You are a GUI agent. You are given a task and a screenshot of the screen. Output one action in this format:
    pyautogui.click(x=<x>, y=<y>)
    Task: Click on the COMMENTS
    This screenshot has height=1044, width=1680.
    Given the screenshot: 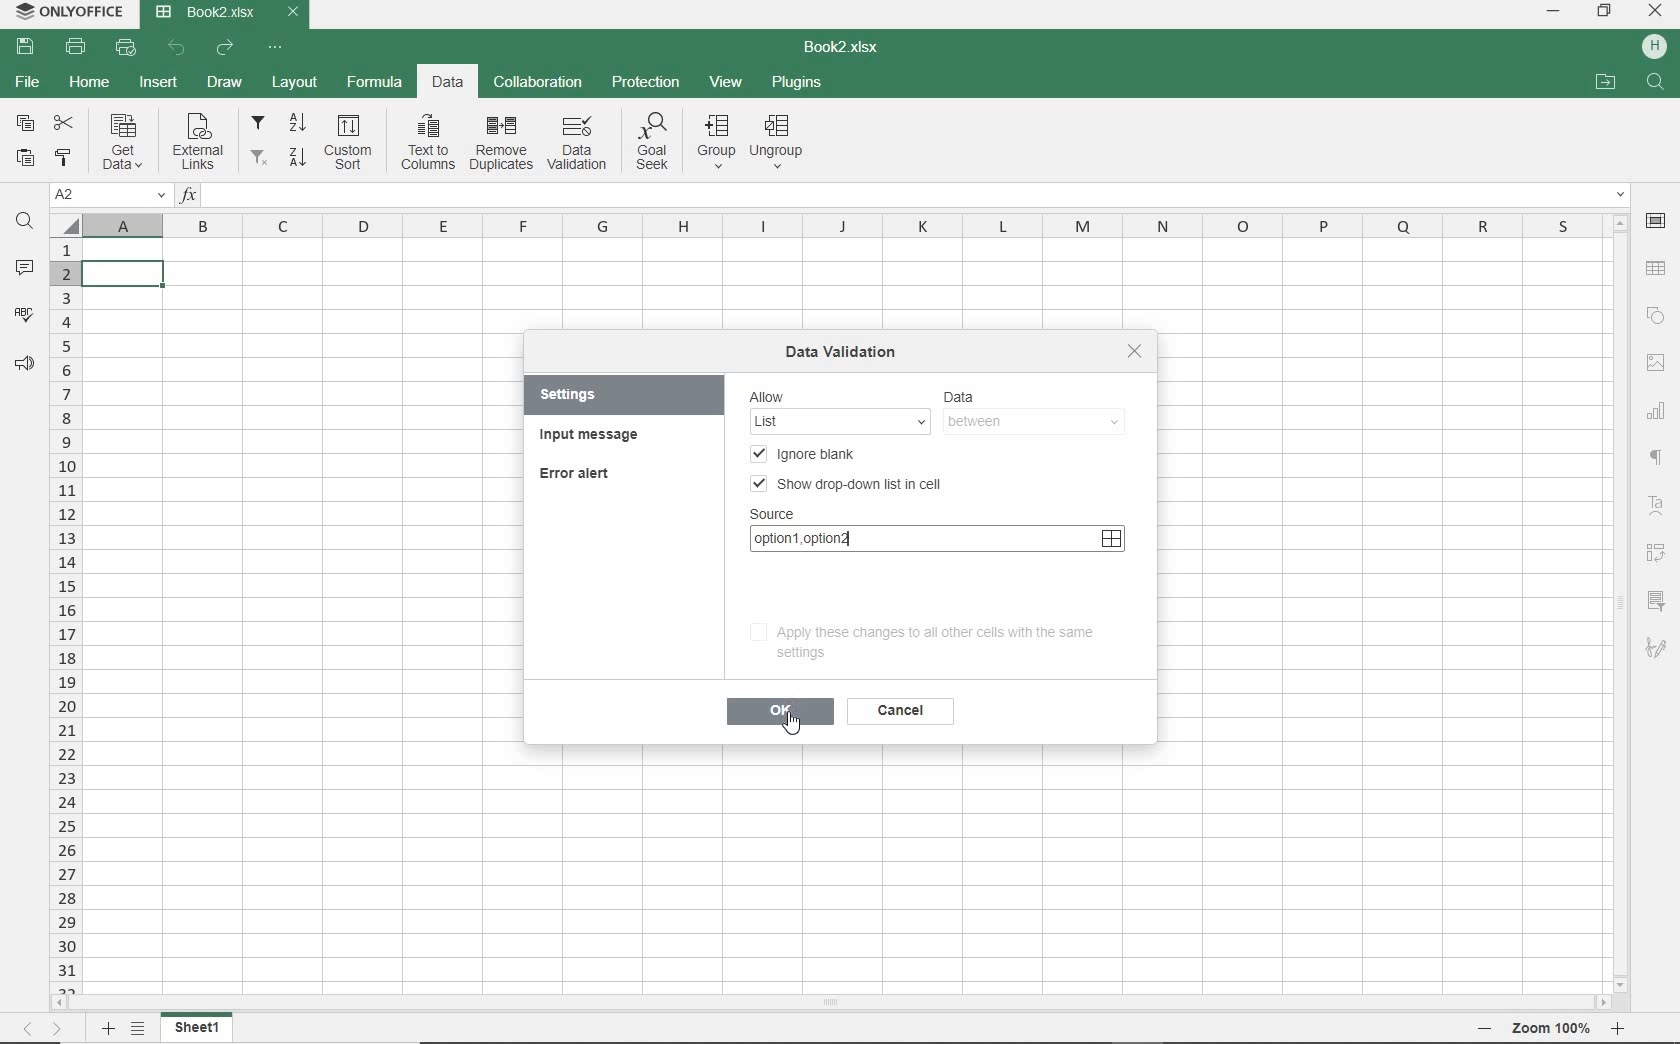 What is the action you would take?
    pyautogui.click(x=22, y=269)
    